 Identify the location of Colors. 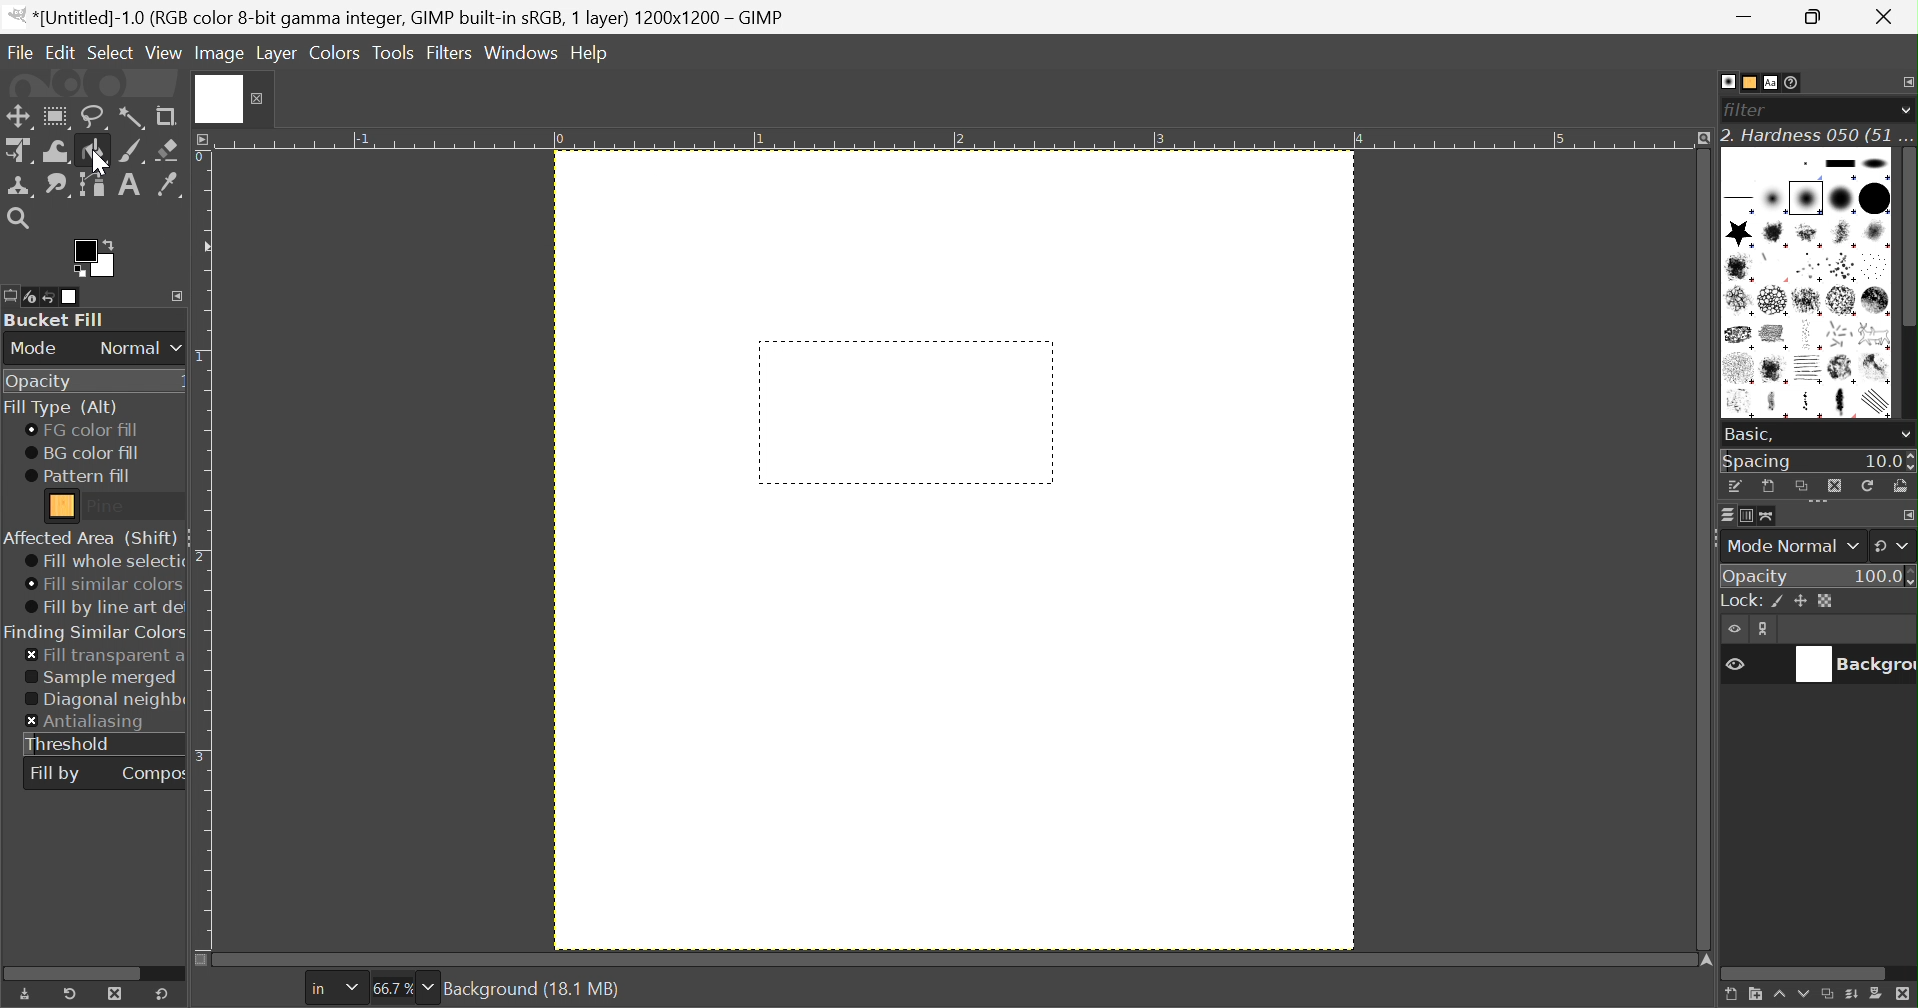
(334, 52).